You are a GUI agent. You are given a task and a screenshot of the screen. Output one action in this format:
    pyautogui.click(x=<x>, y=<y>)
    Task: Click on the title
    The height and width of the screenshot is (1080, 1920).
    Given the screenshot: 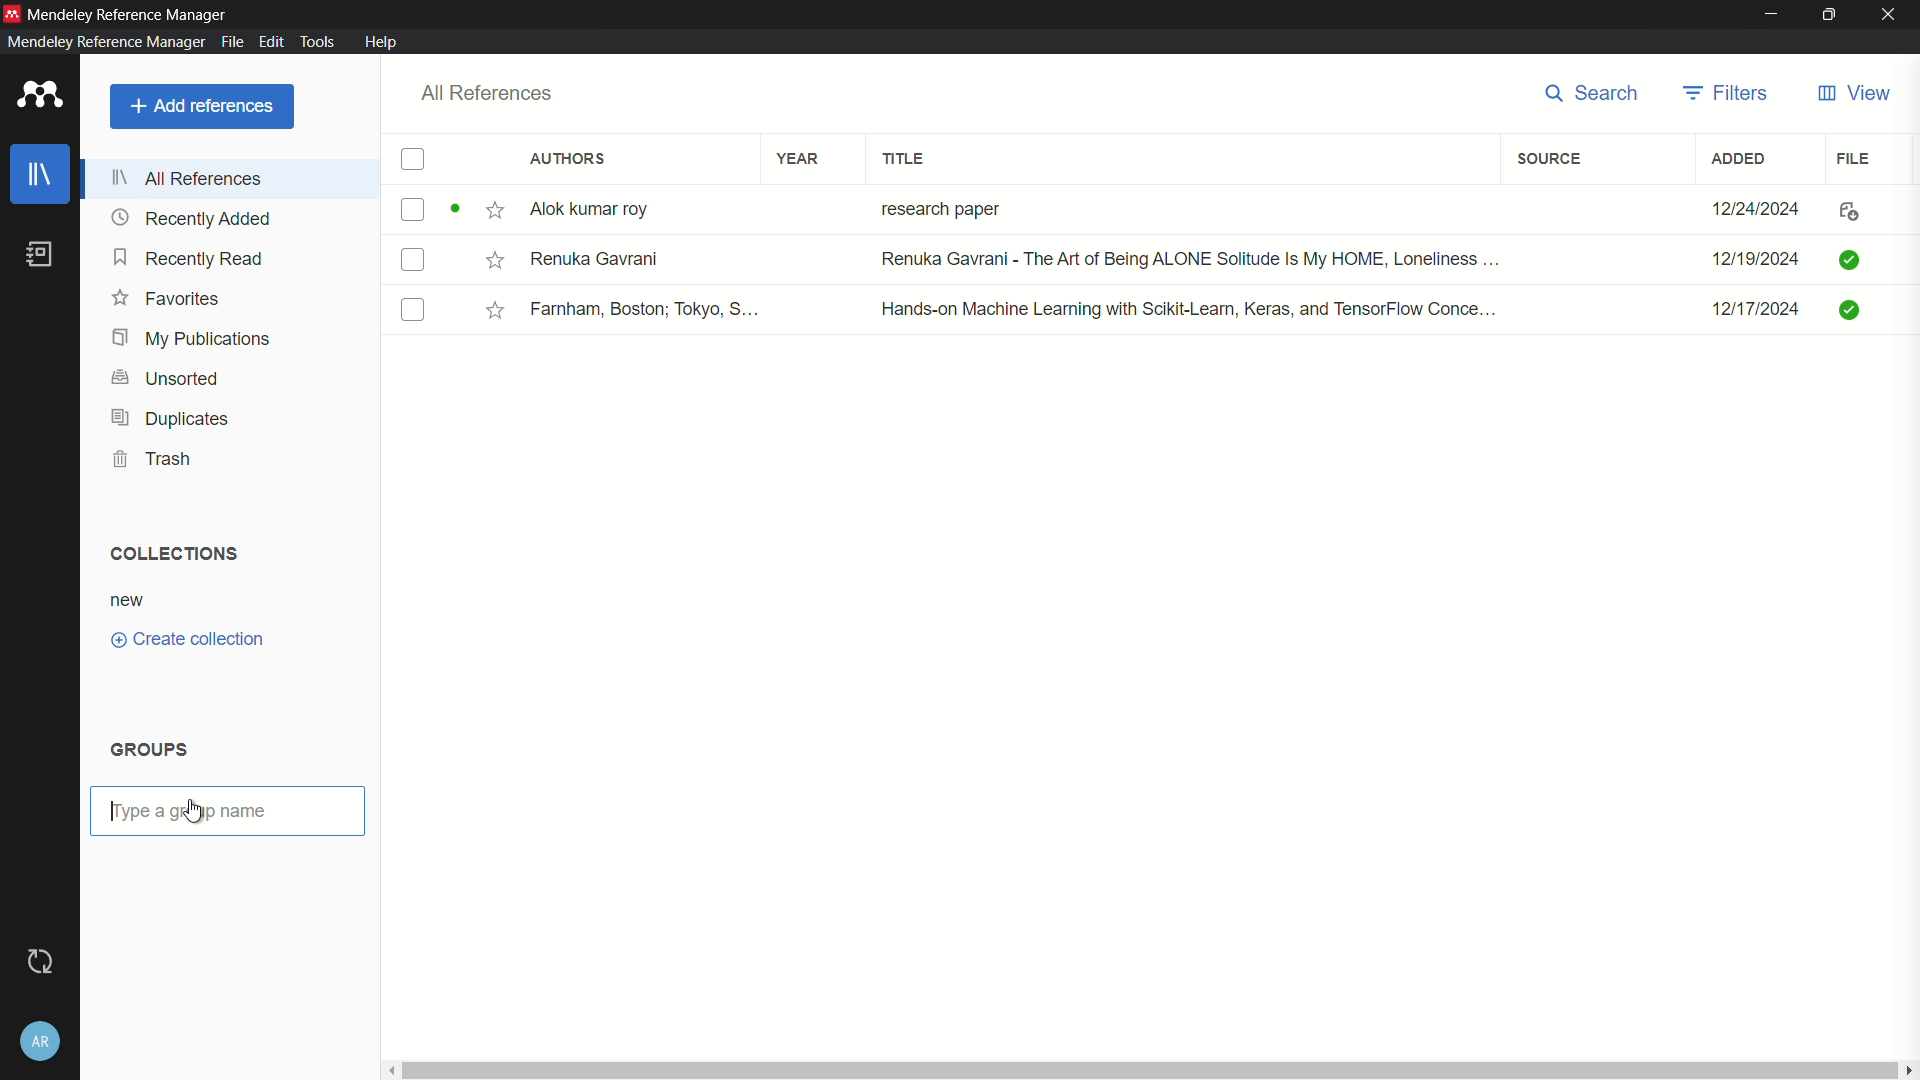 What is the action you would take?
    pyautogui.click(x=906, y=159)
    